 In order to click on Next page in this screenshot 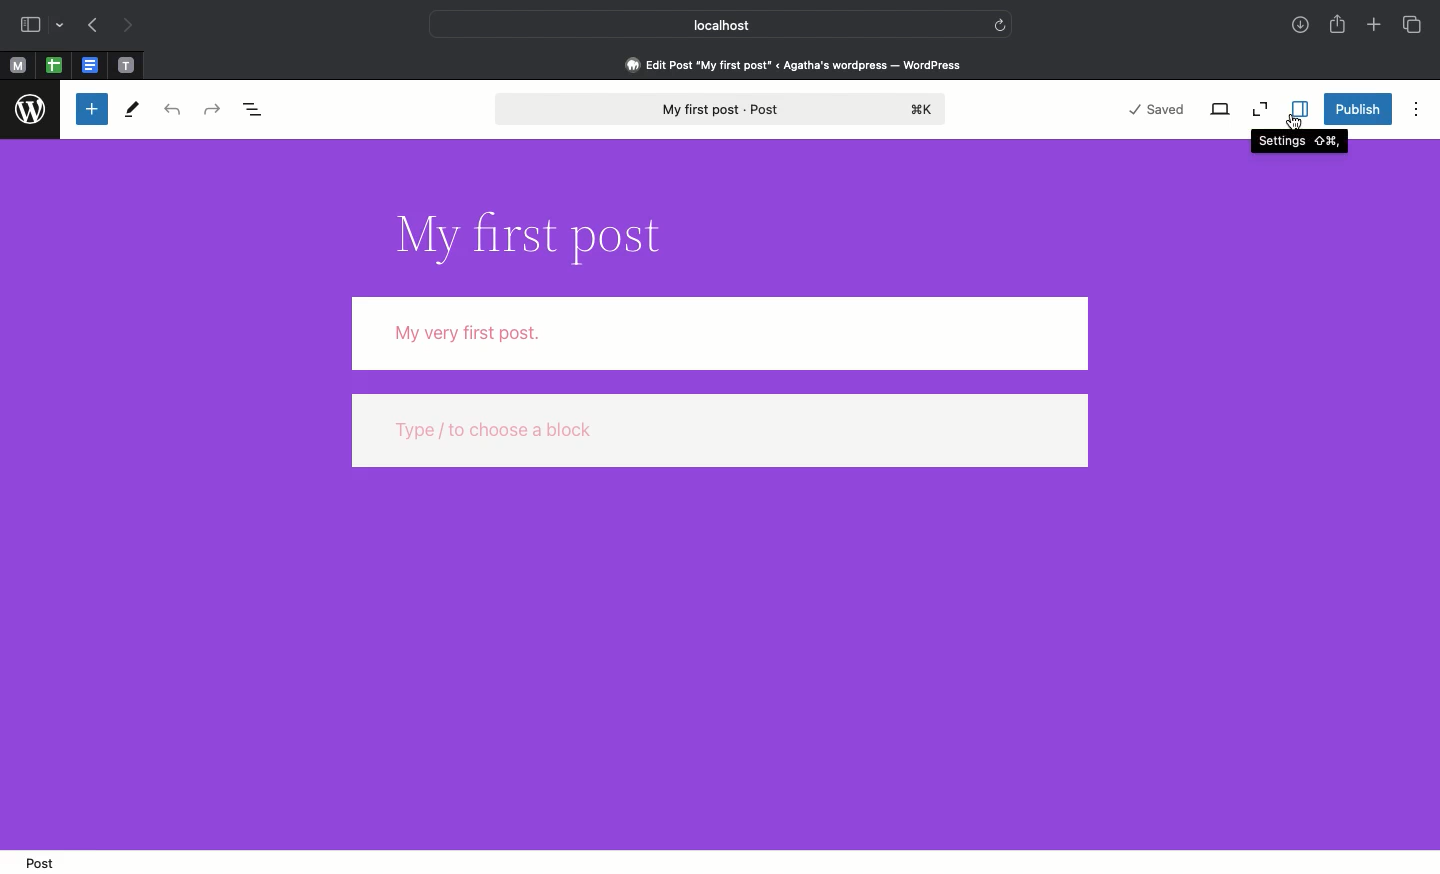, I will do `click(134, 26)`.